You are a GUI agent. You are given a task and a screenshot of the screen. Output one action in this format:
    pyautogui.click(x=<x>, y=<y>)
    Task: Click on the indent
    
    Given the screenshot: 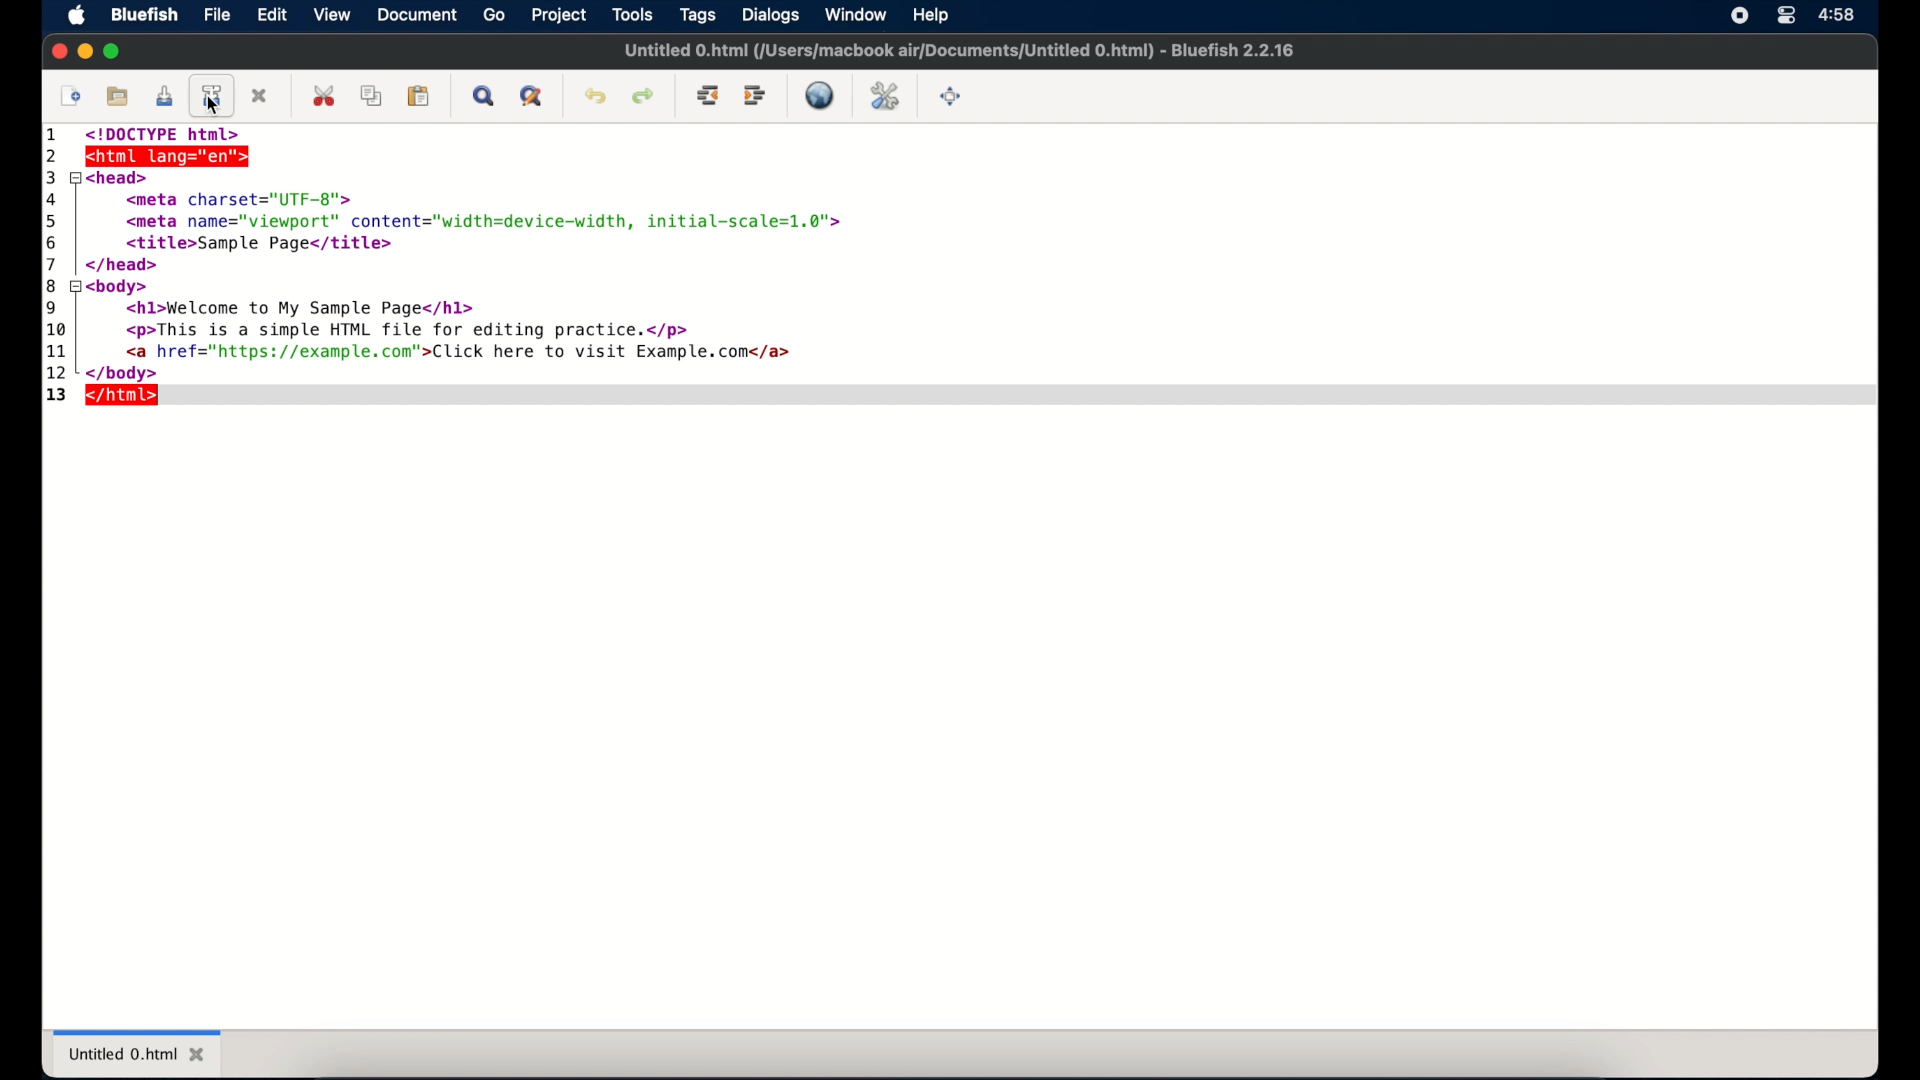 What is the action you would take?
    pyautogui.click(x=755, y=96)
    